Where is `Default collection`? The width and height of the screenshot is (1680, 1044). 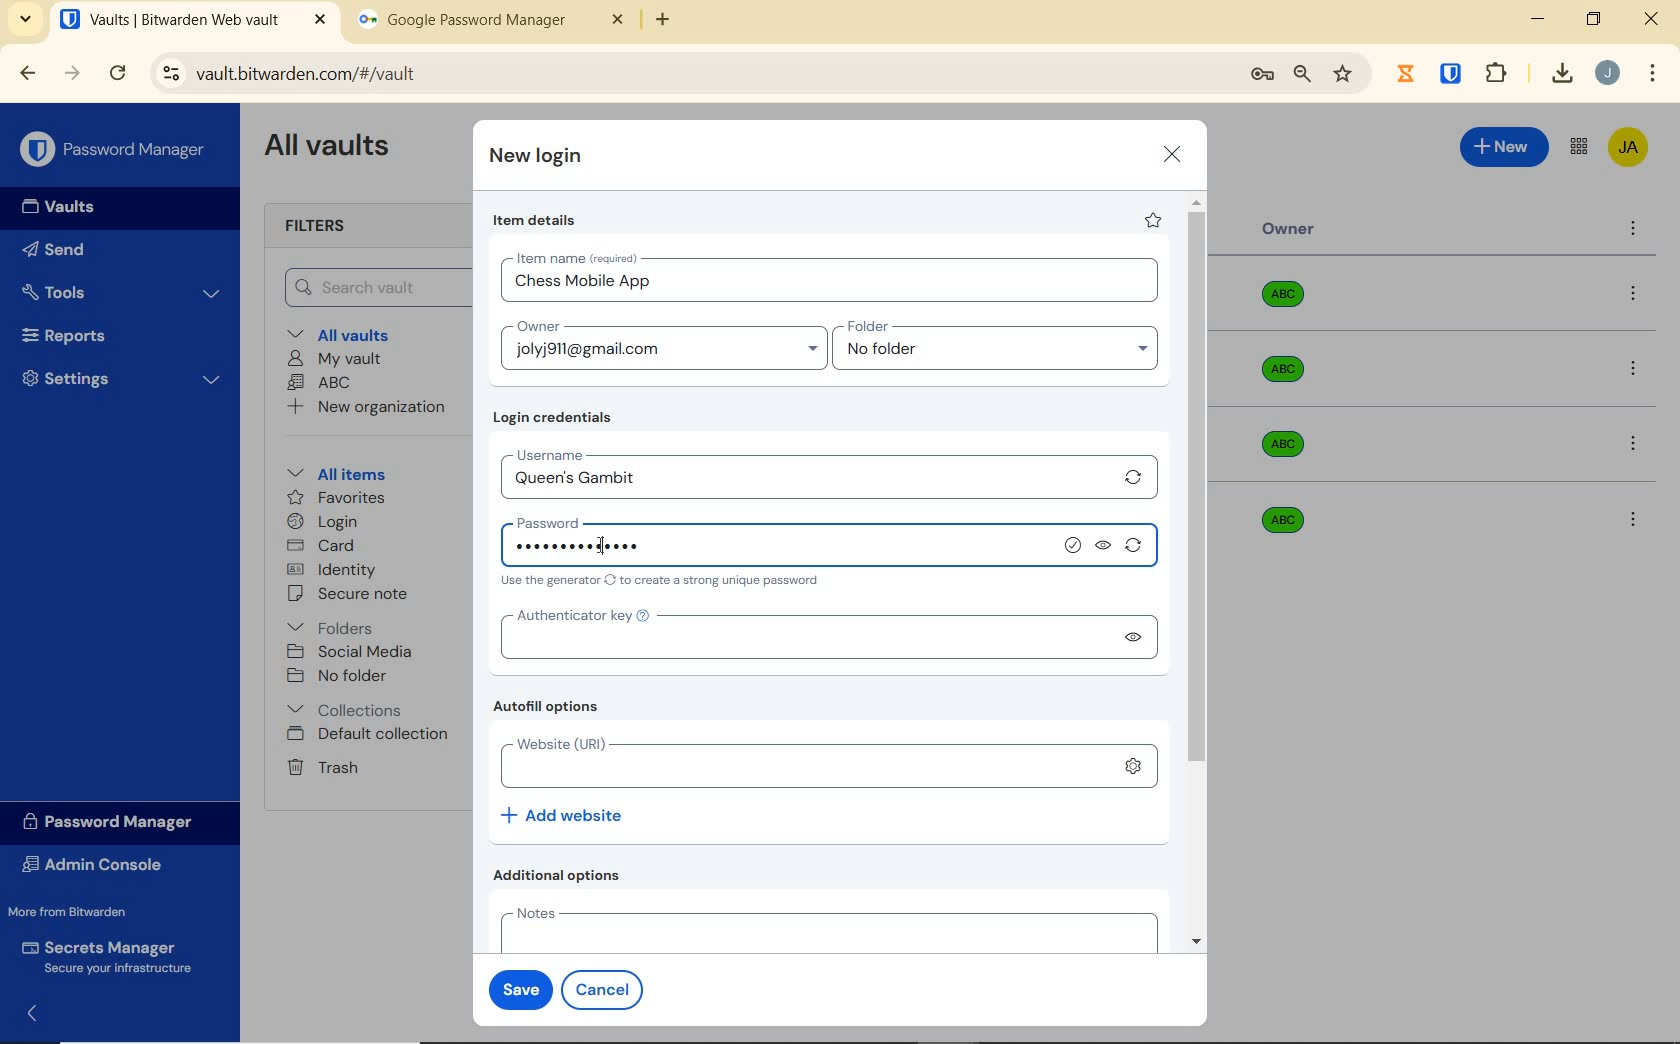
Default collection is located at coordinates (371, 735).